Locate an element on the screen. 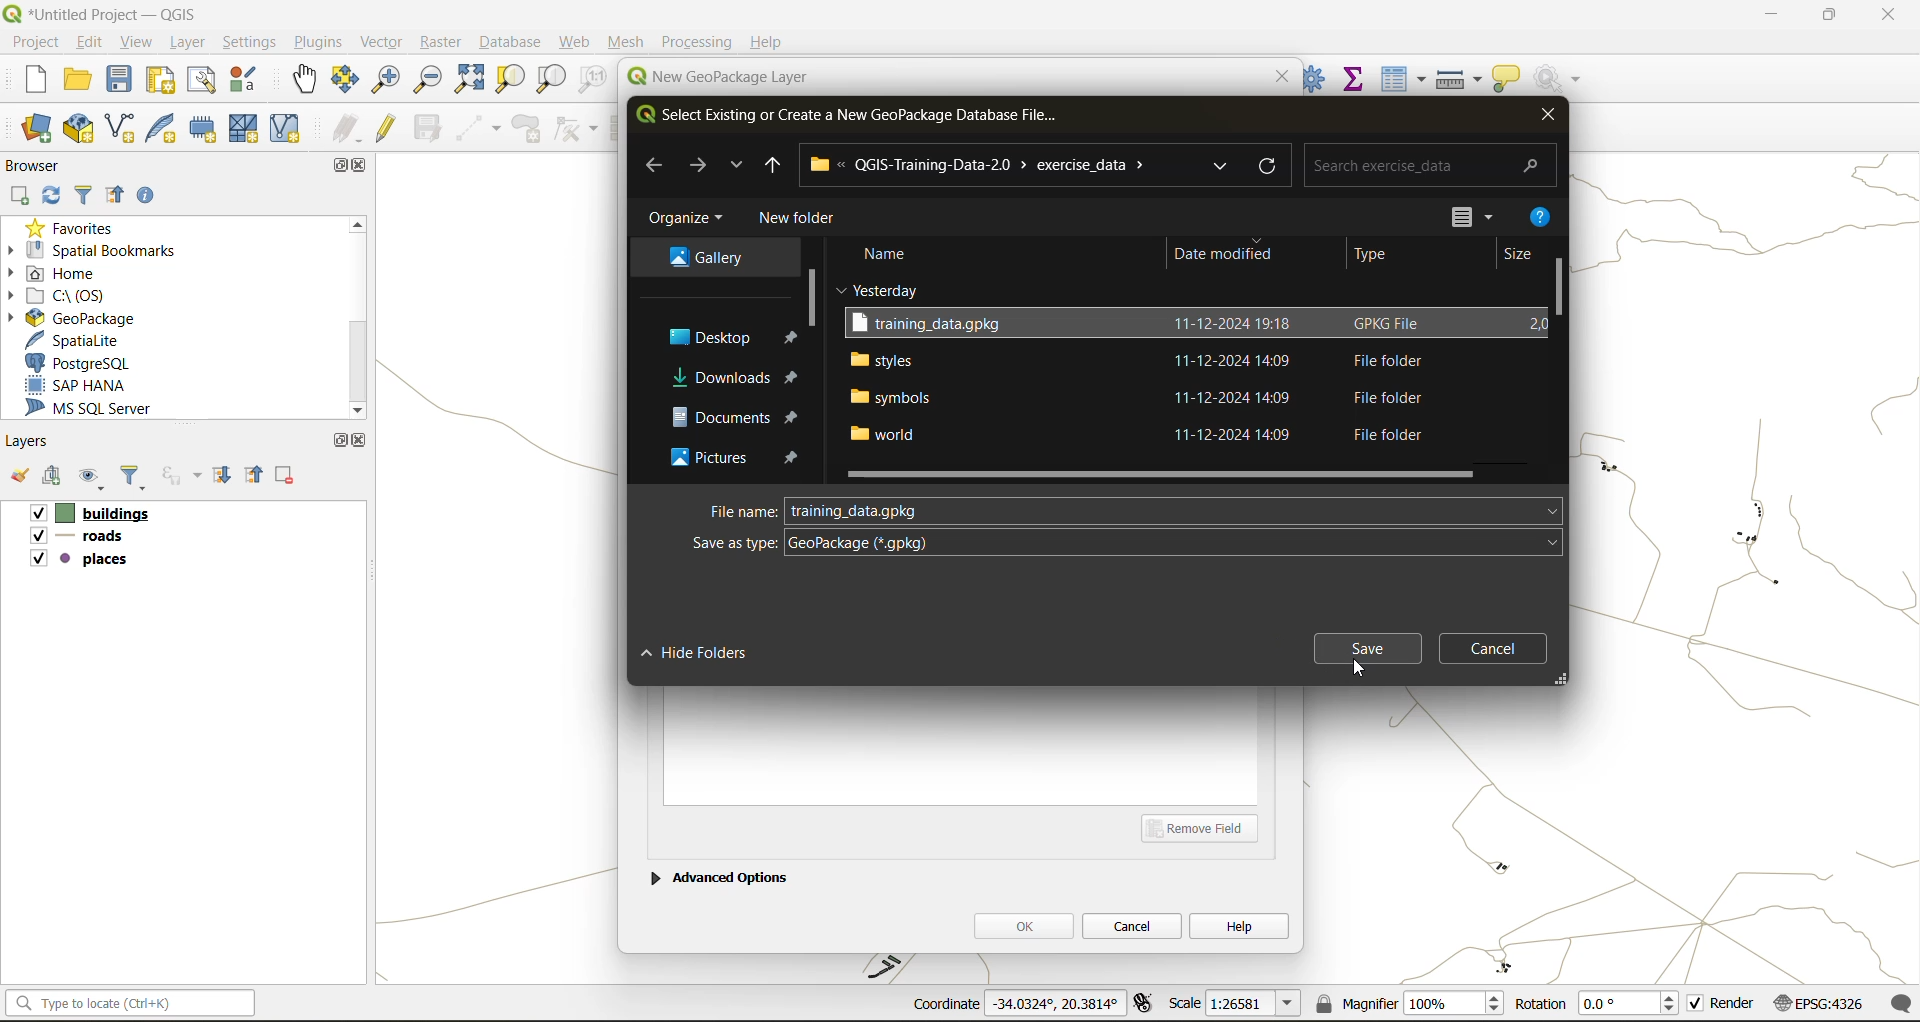 Image resolution: width=1920 pixels, height=1022 pixels. close is located at coordinates (1878, 17).